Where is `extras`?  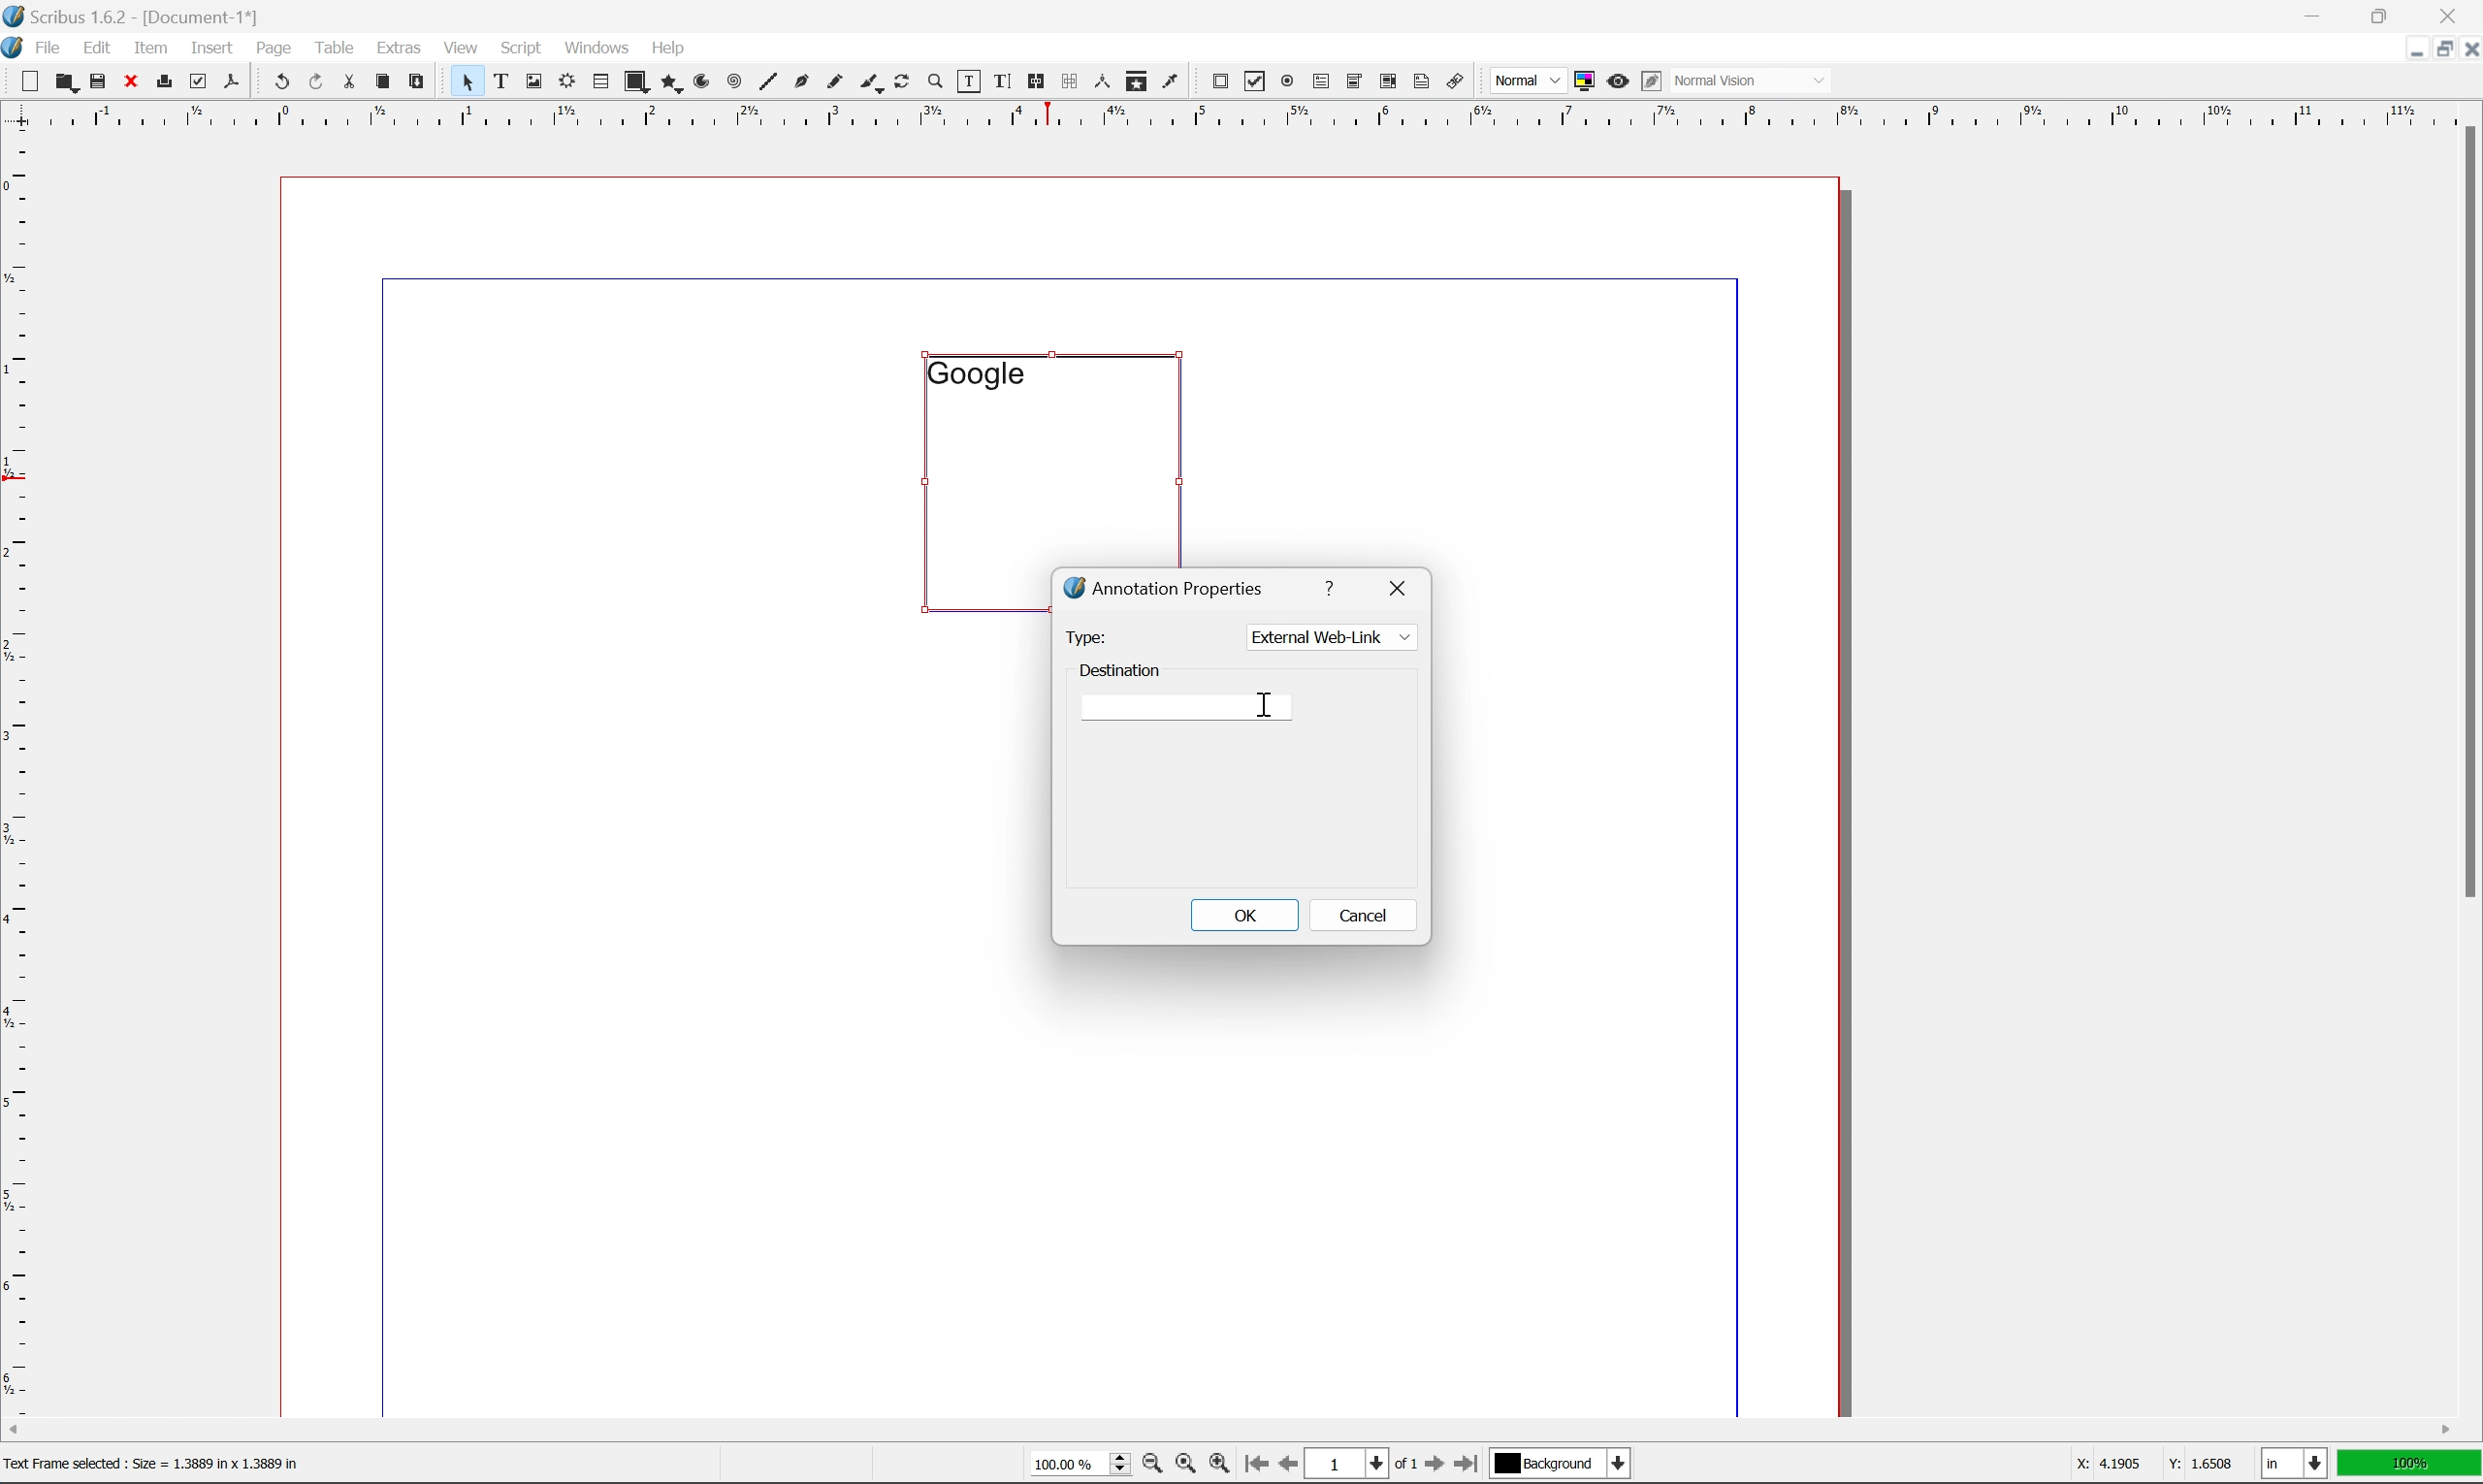 extras is located at coordinates (403, 47).